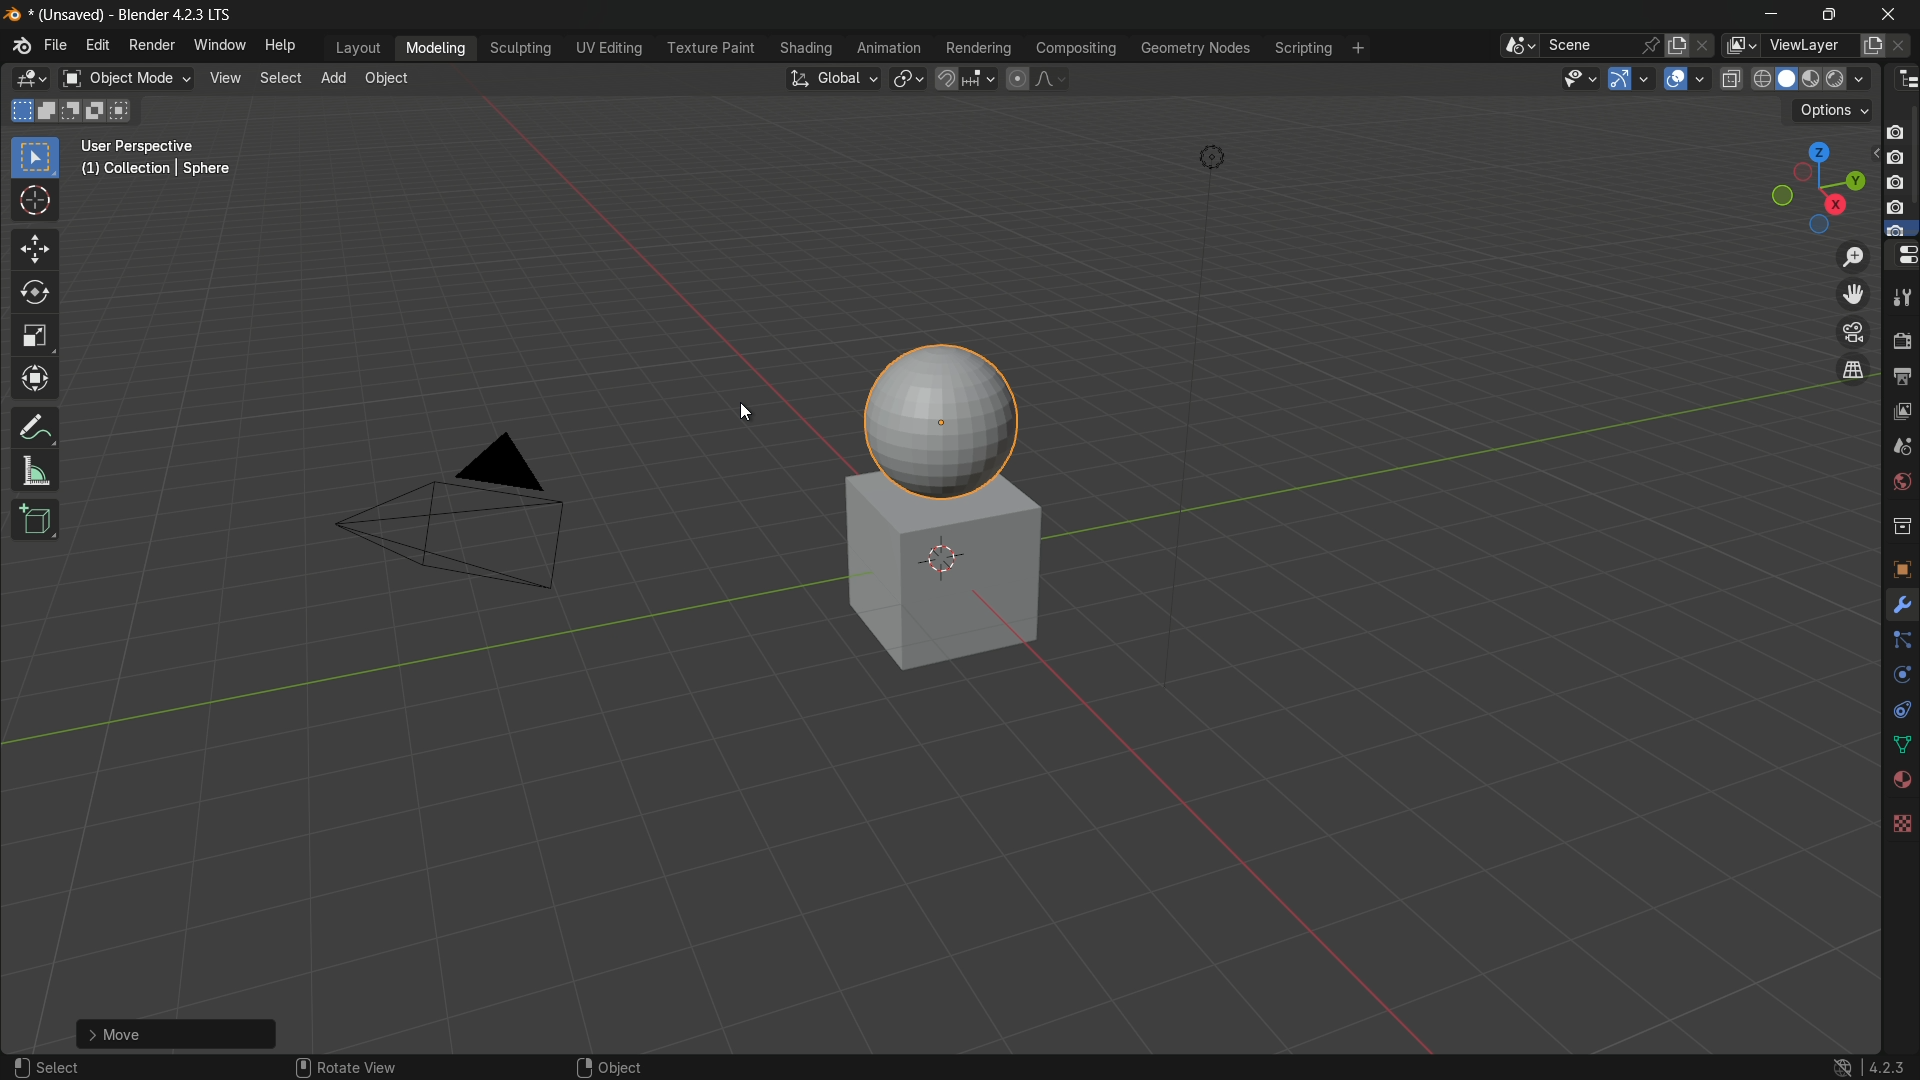  I want to click on selectability and visibility, so click(1581, 80).